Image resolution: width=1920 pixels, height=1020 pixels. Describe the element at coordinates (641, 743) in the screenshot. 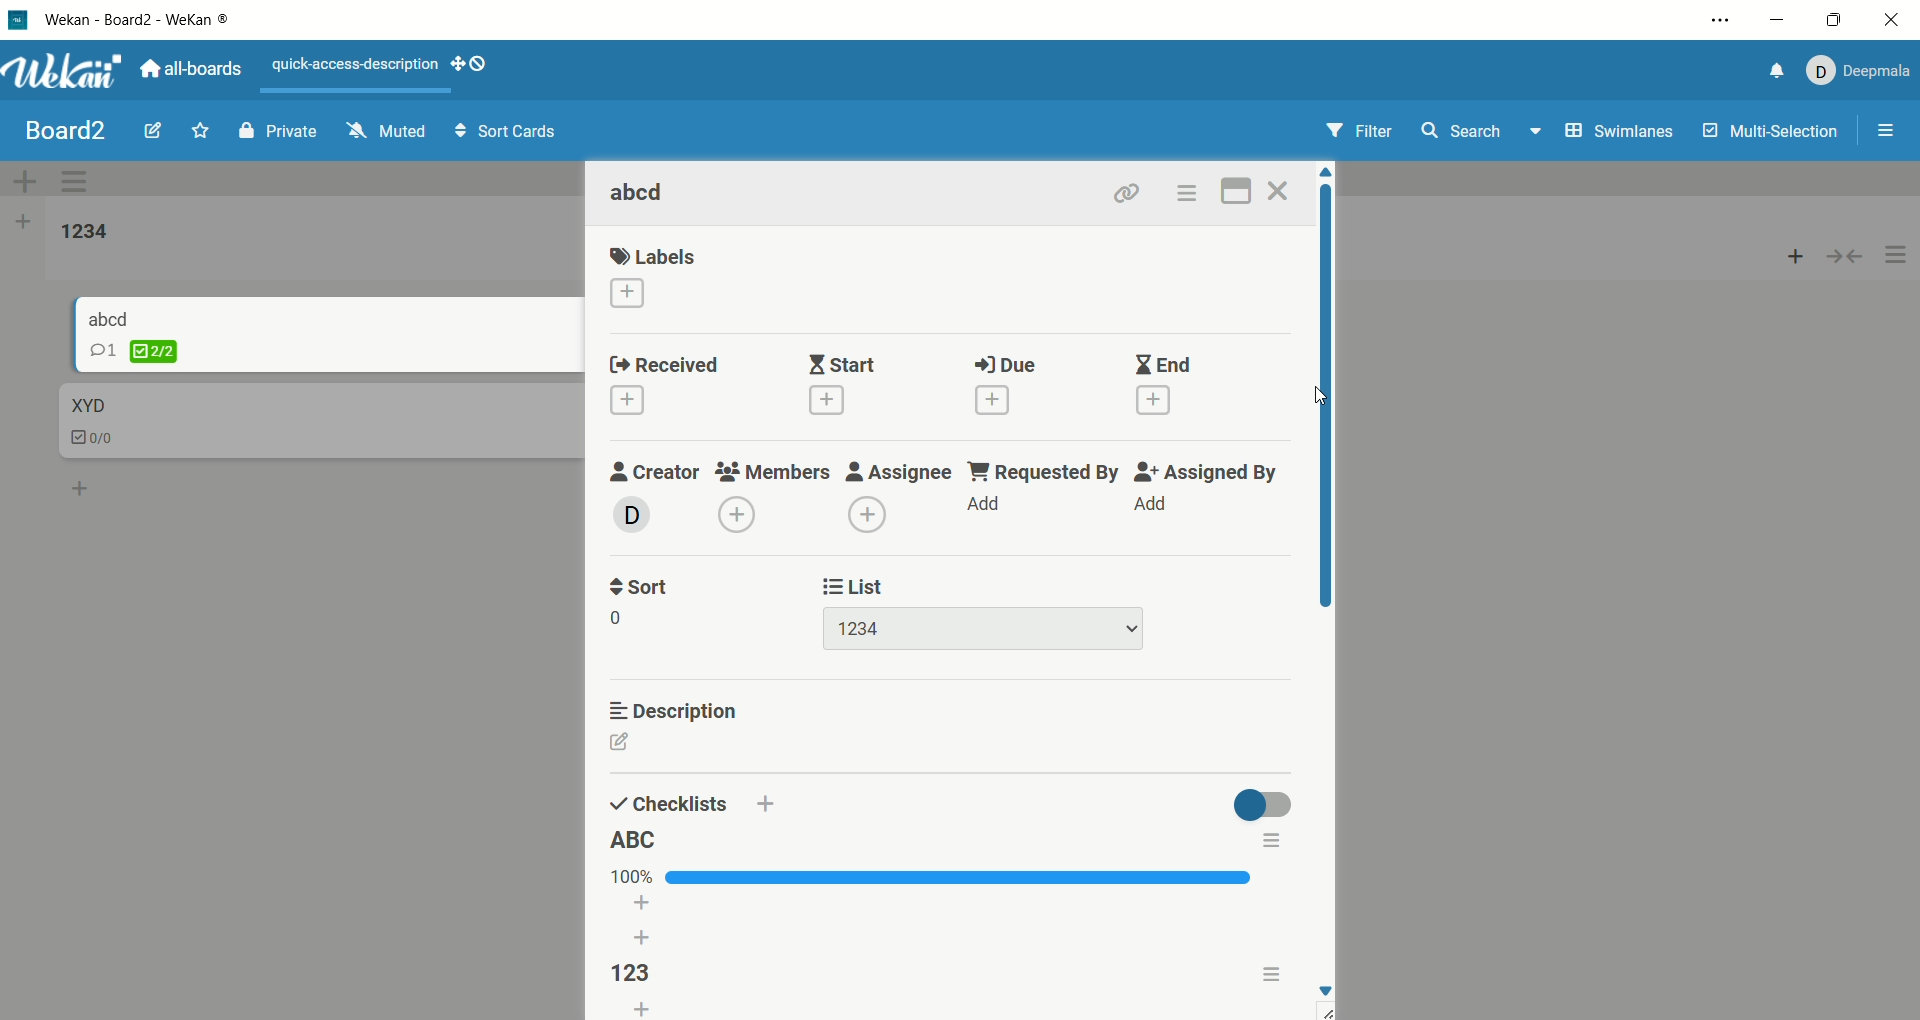

I see `edit` at that location.